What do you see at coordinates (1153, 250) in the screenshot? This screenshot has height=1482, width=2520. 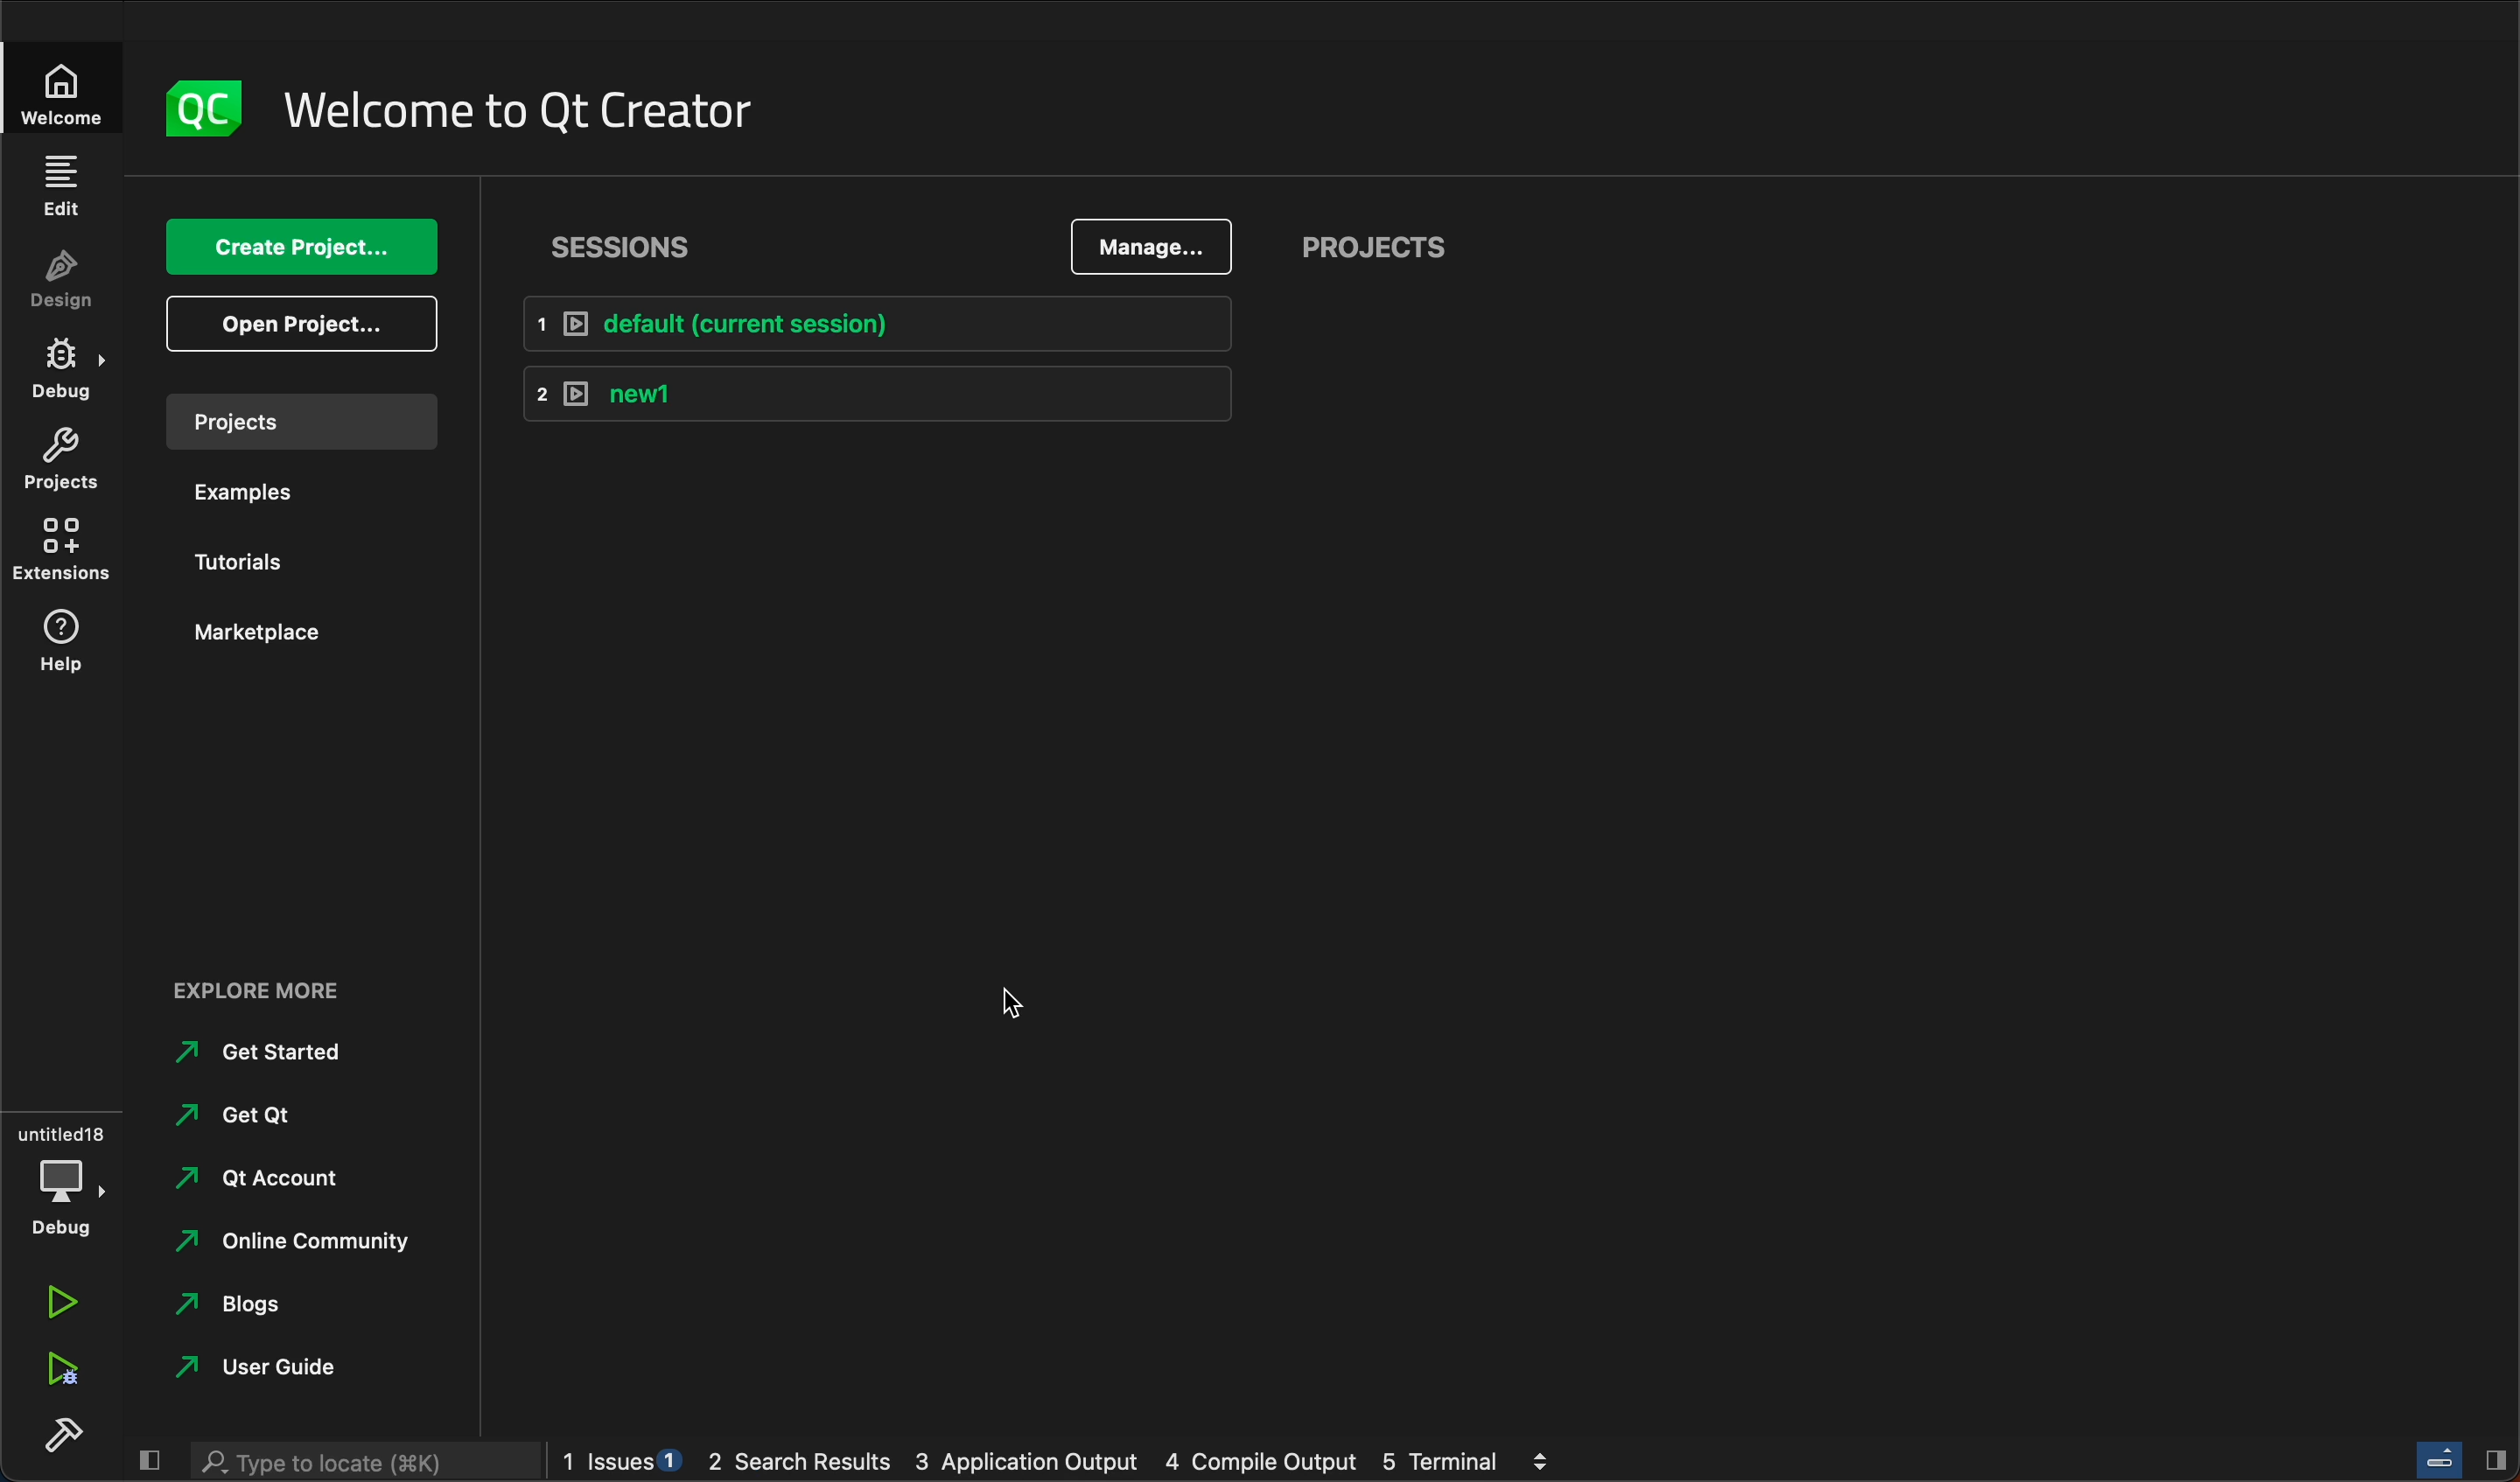 I see `manage` at bounding box center [1153, 250].